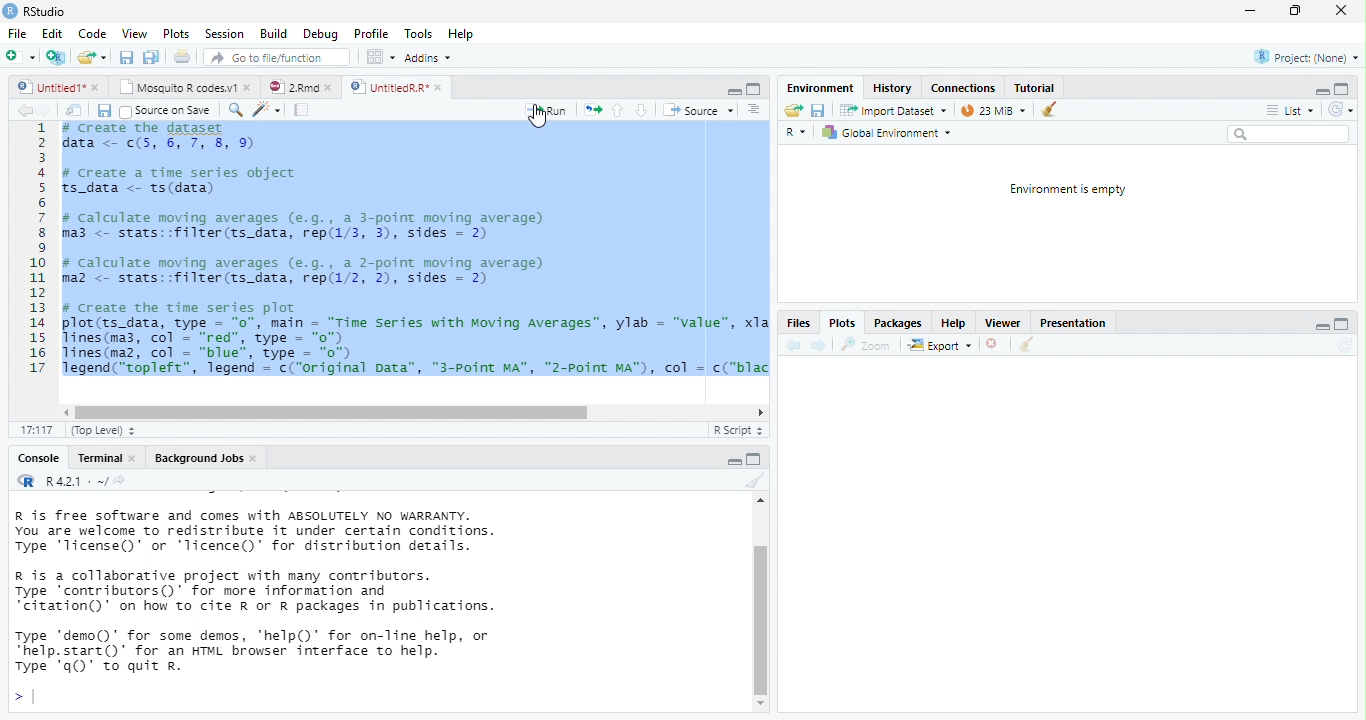 The image size is (1366, 720). Describe the element at coordinates (23, 698) in the screenshot. I see `>` at that location.